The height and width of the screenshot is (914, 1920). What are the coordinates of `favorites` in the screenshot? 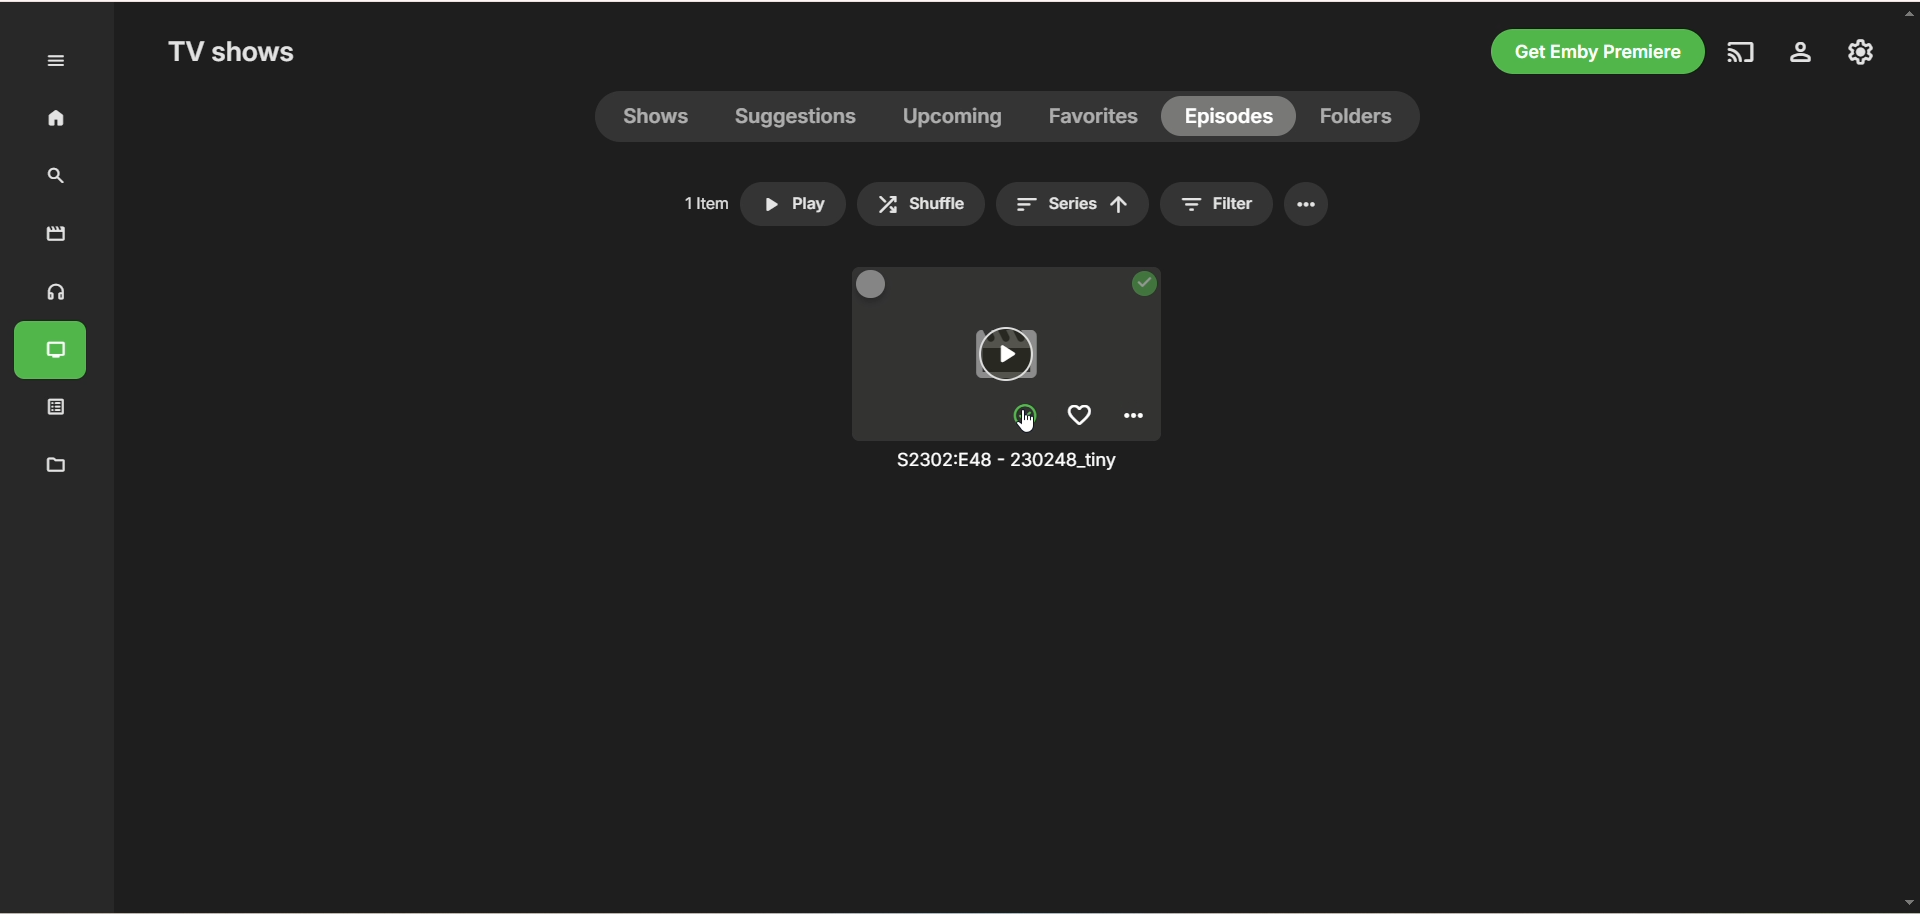 It's located at (1079, 416).